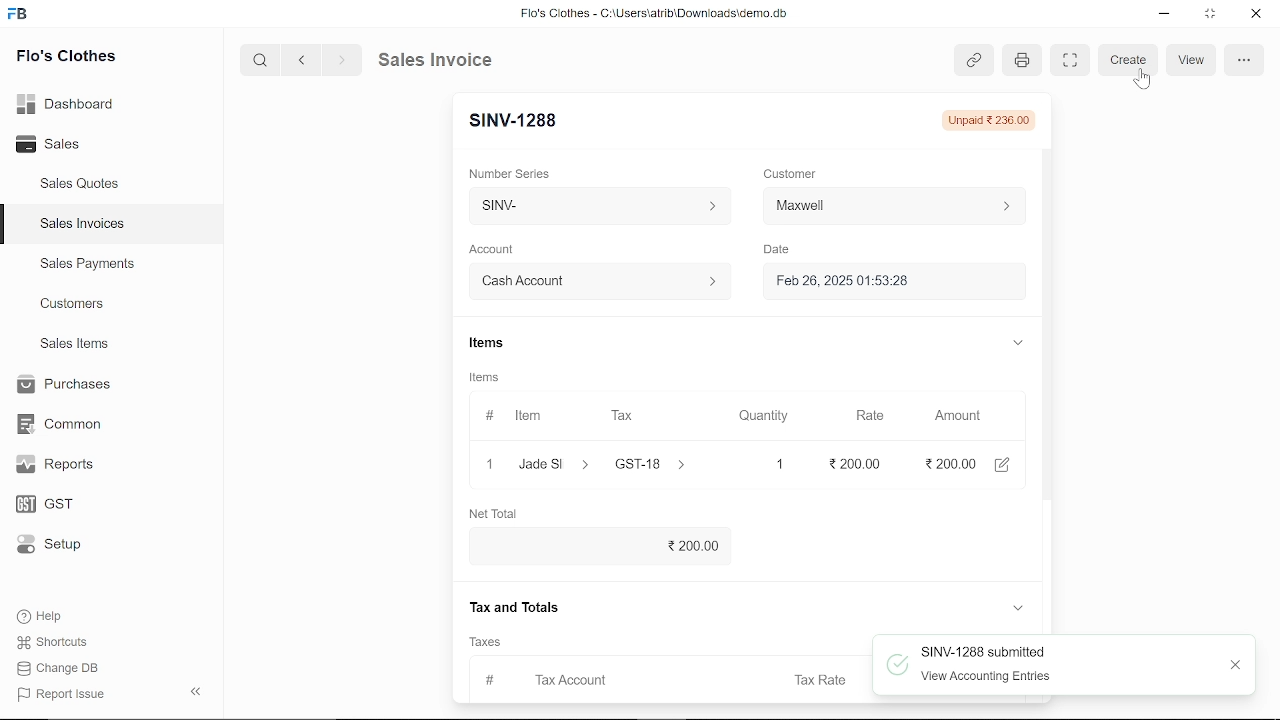  Describe the element at coordinates (990, 677) in the screenshot. I see `View Accounting Entries` at that location.